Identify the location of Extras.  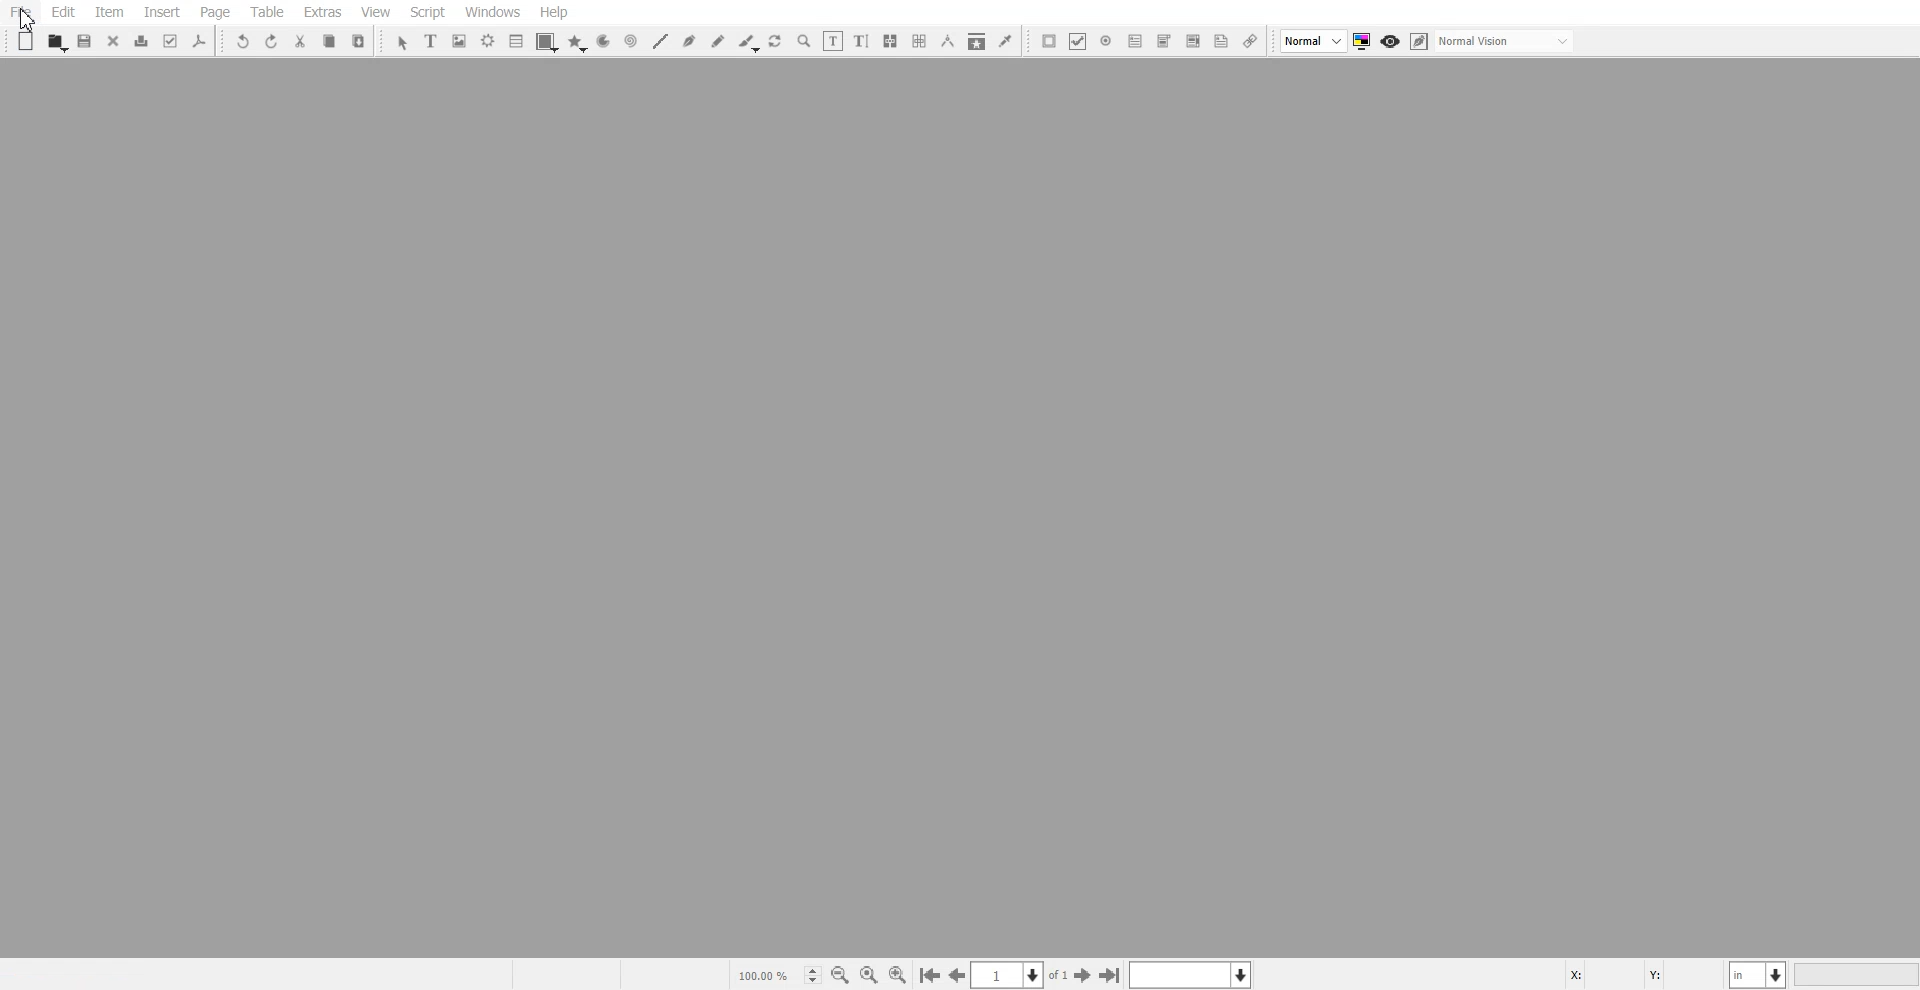
(322, 12).